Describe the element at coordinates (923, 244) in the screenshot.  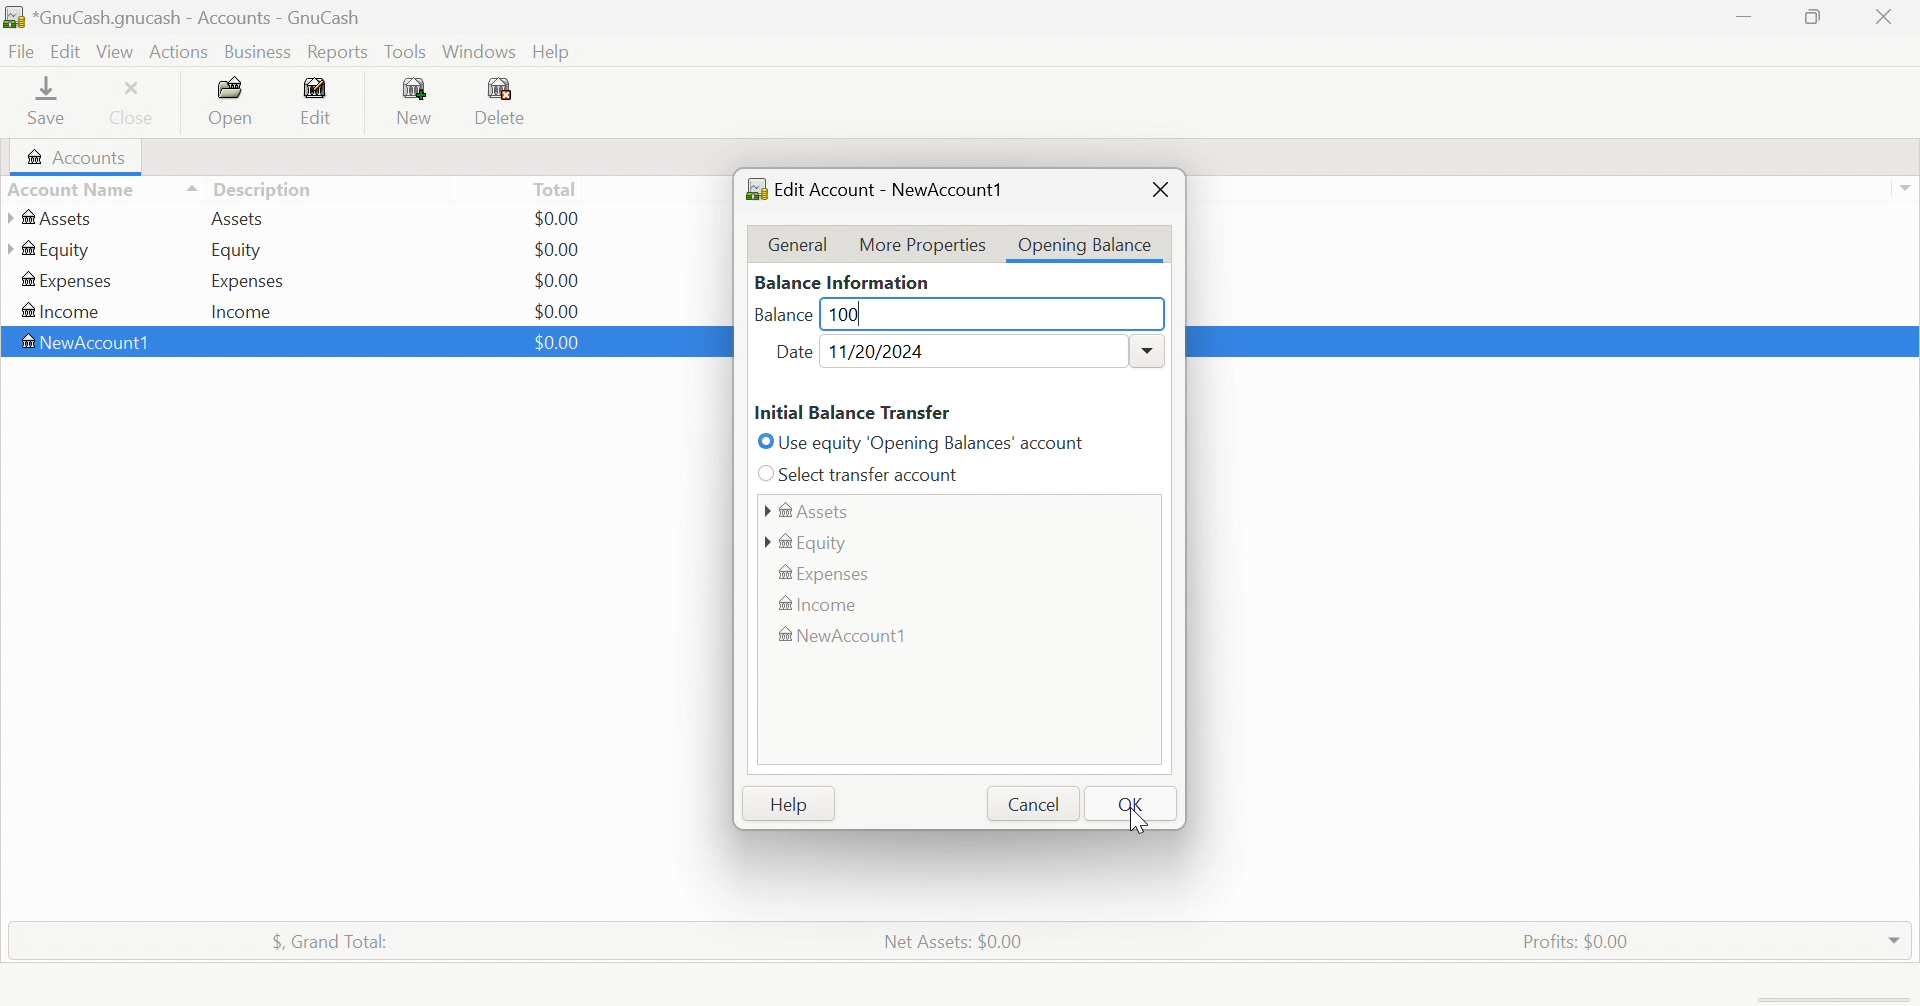
I see `More Properties` at that location.